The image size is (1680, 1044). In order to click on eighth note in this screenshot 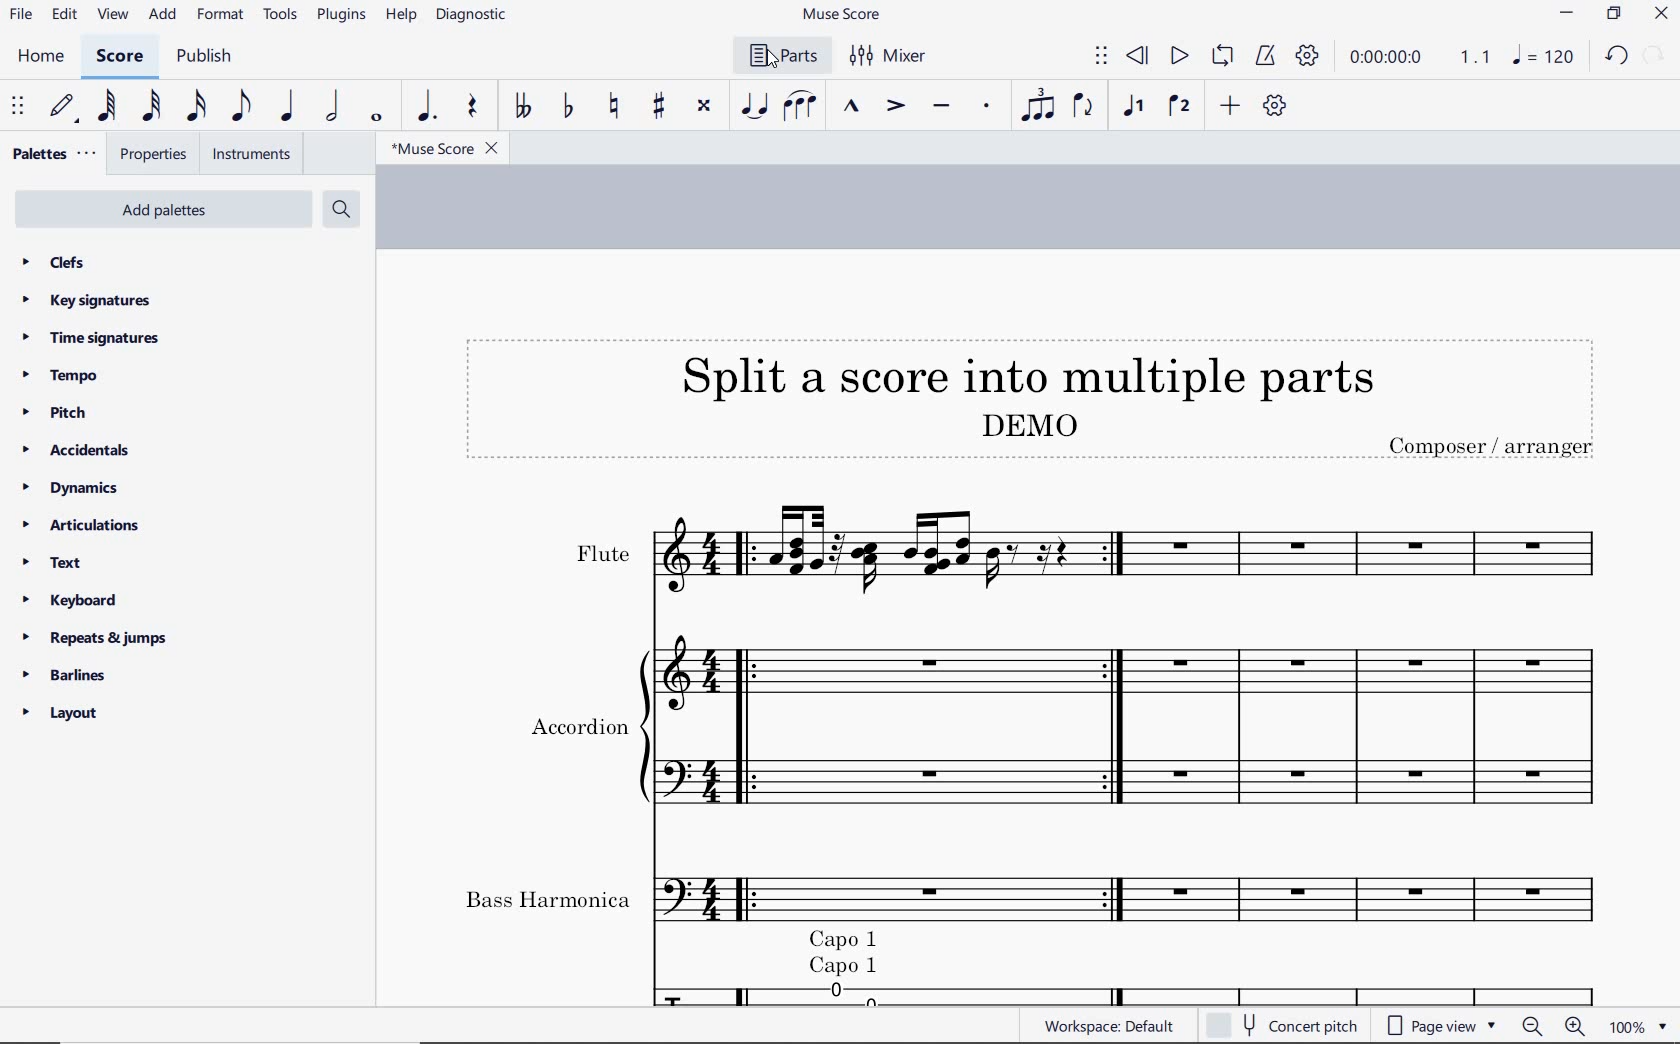, I will do `click(242, 107)`.